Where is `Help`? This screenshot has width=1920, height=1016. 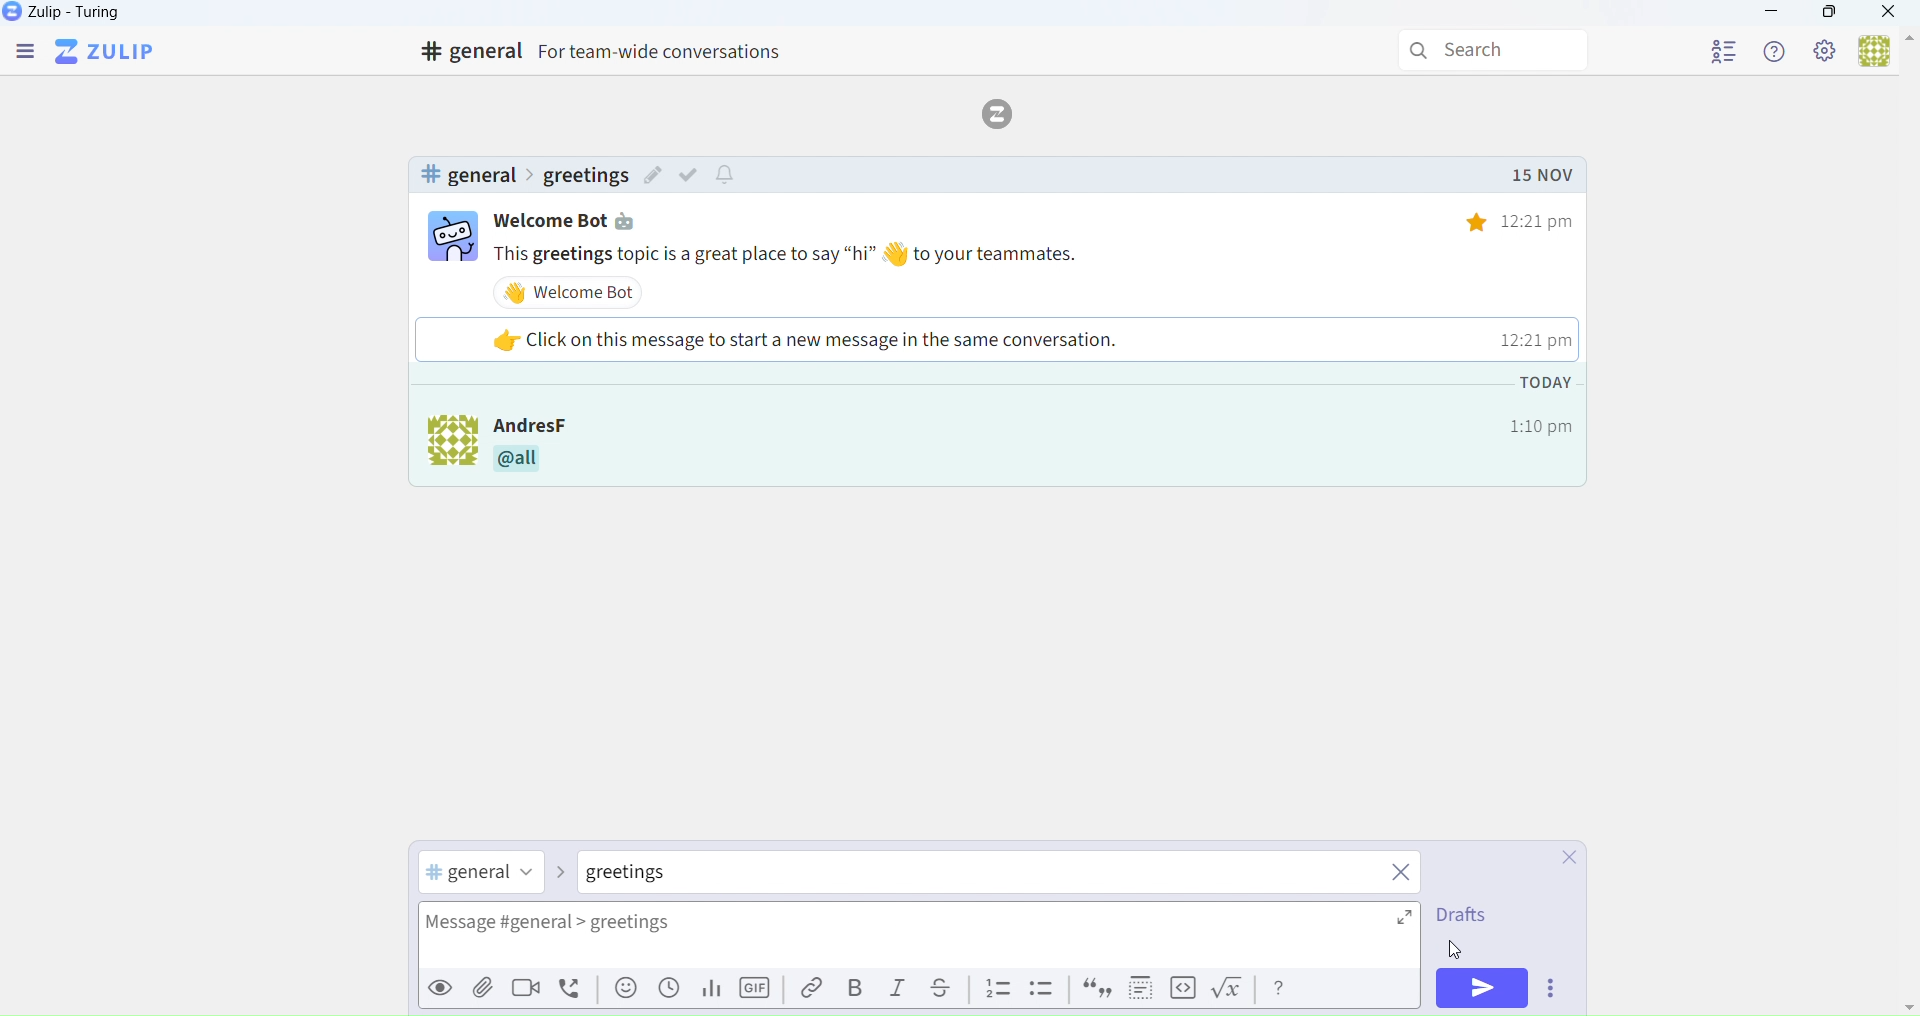 Help is located at coordinates (1281, 988).